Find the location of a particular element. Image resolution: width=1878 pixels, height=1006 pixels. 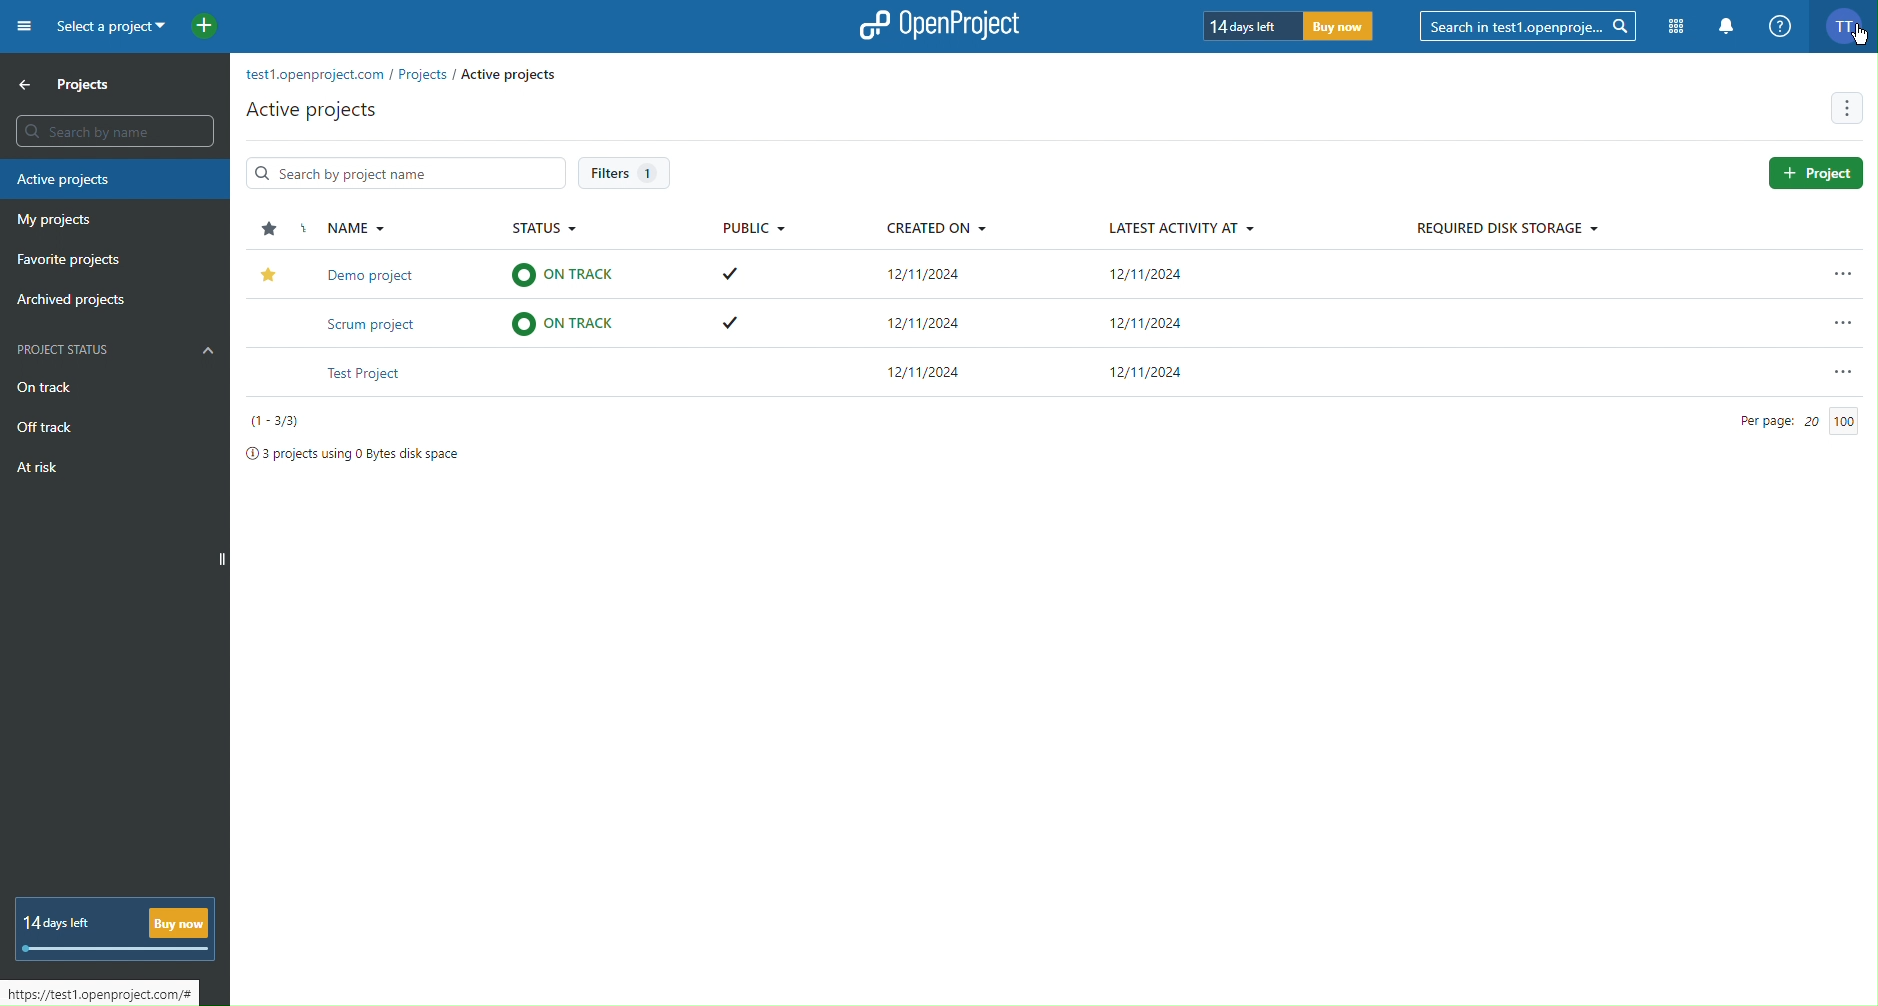

Link is located at coordinates (100, 992).